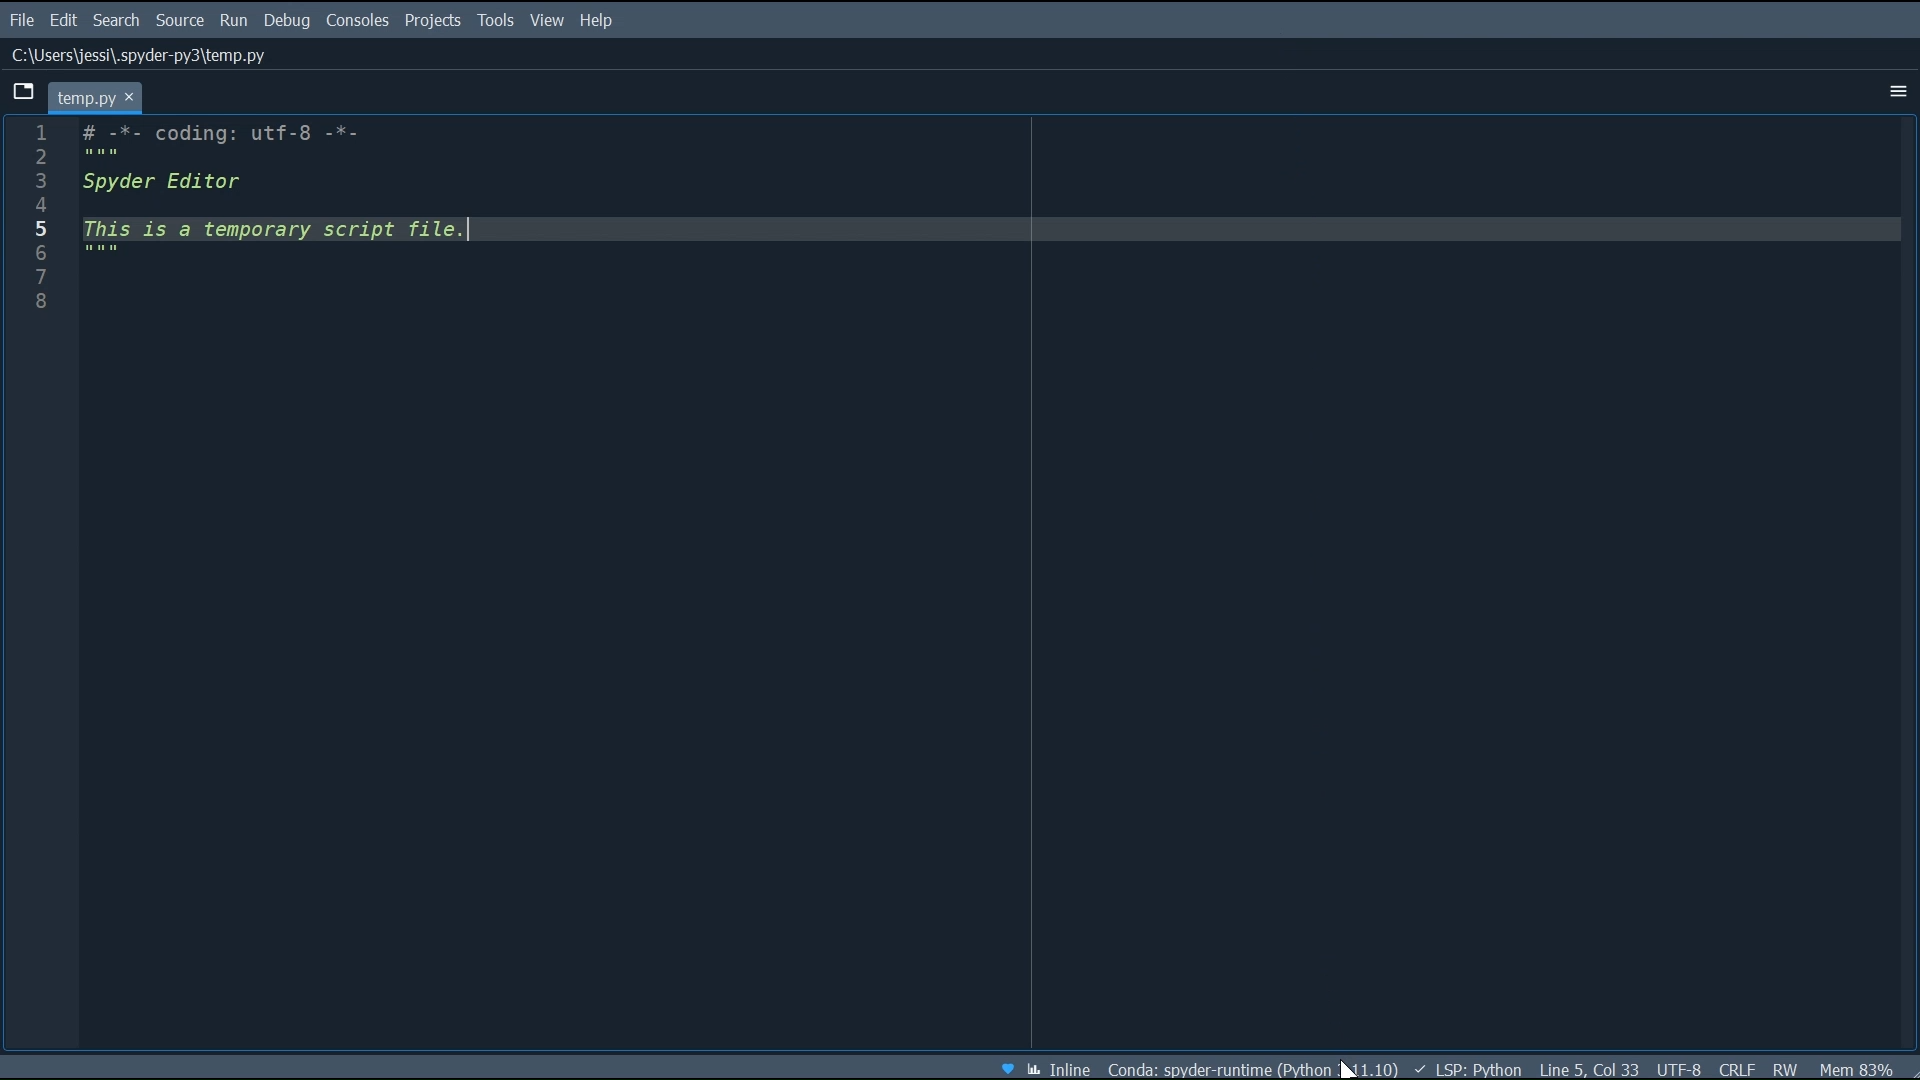 Image resolution: width=1920 pixels, height=1080 pixels. What do you see at coordinates (1858, 1067) in the screenshot?
I see `Memory Usage` at bounding box center [1858, 1067].